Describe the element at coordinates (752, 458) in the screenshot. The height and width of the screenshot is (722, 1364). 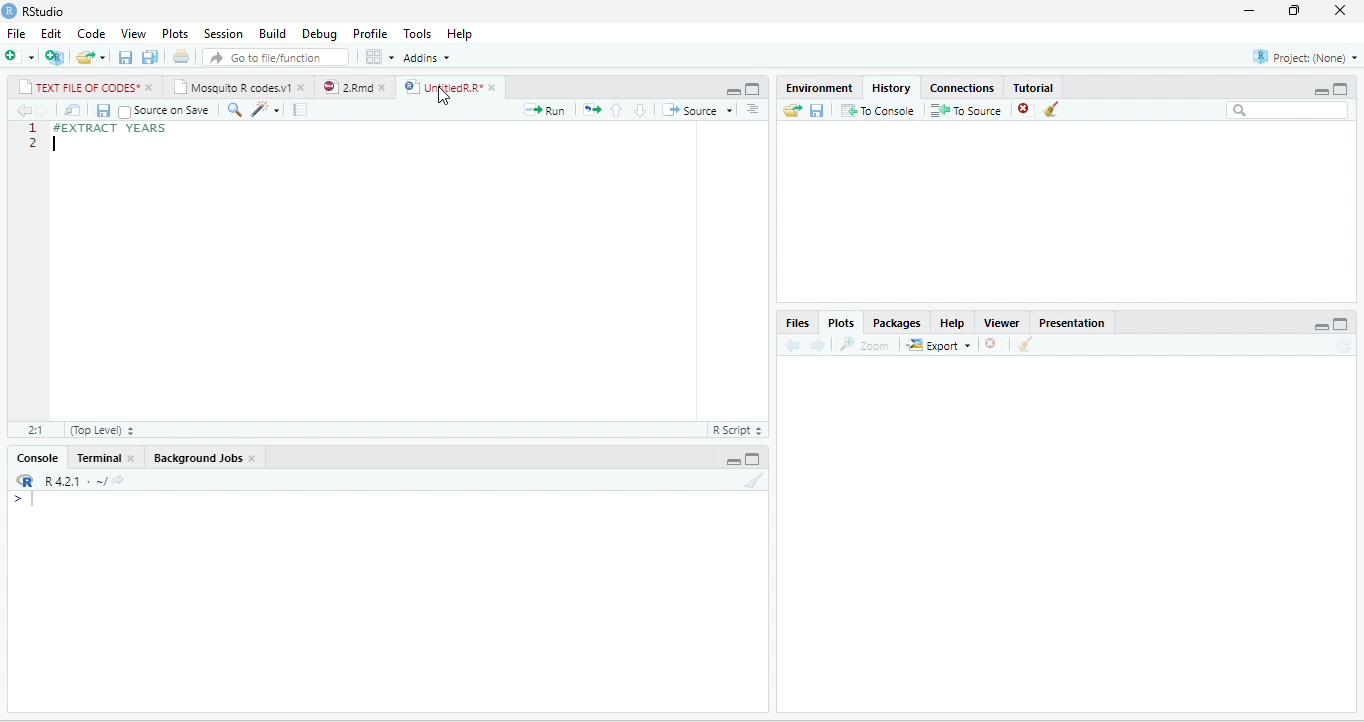
I see `maximize` at that location.